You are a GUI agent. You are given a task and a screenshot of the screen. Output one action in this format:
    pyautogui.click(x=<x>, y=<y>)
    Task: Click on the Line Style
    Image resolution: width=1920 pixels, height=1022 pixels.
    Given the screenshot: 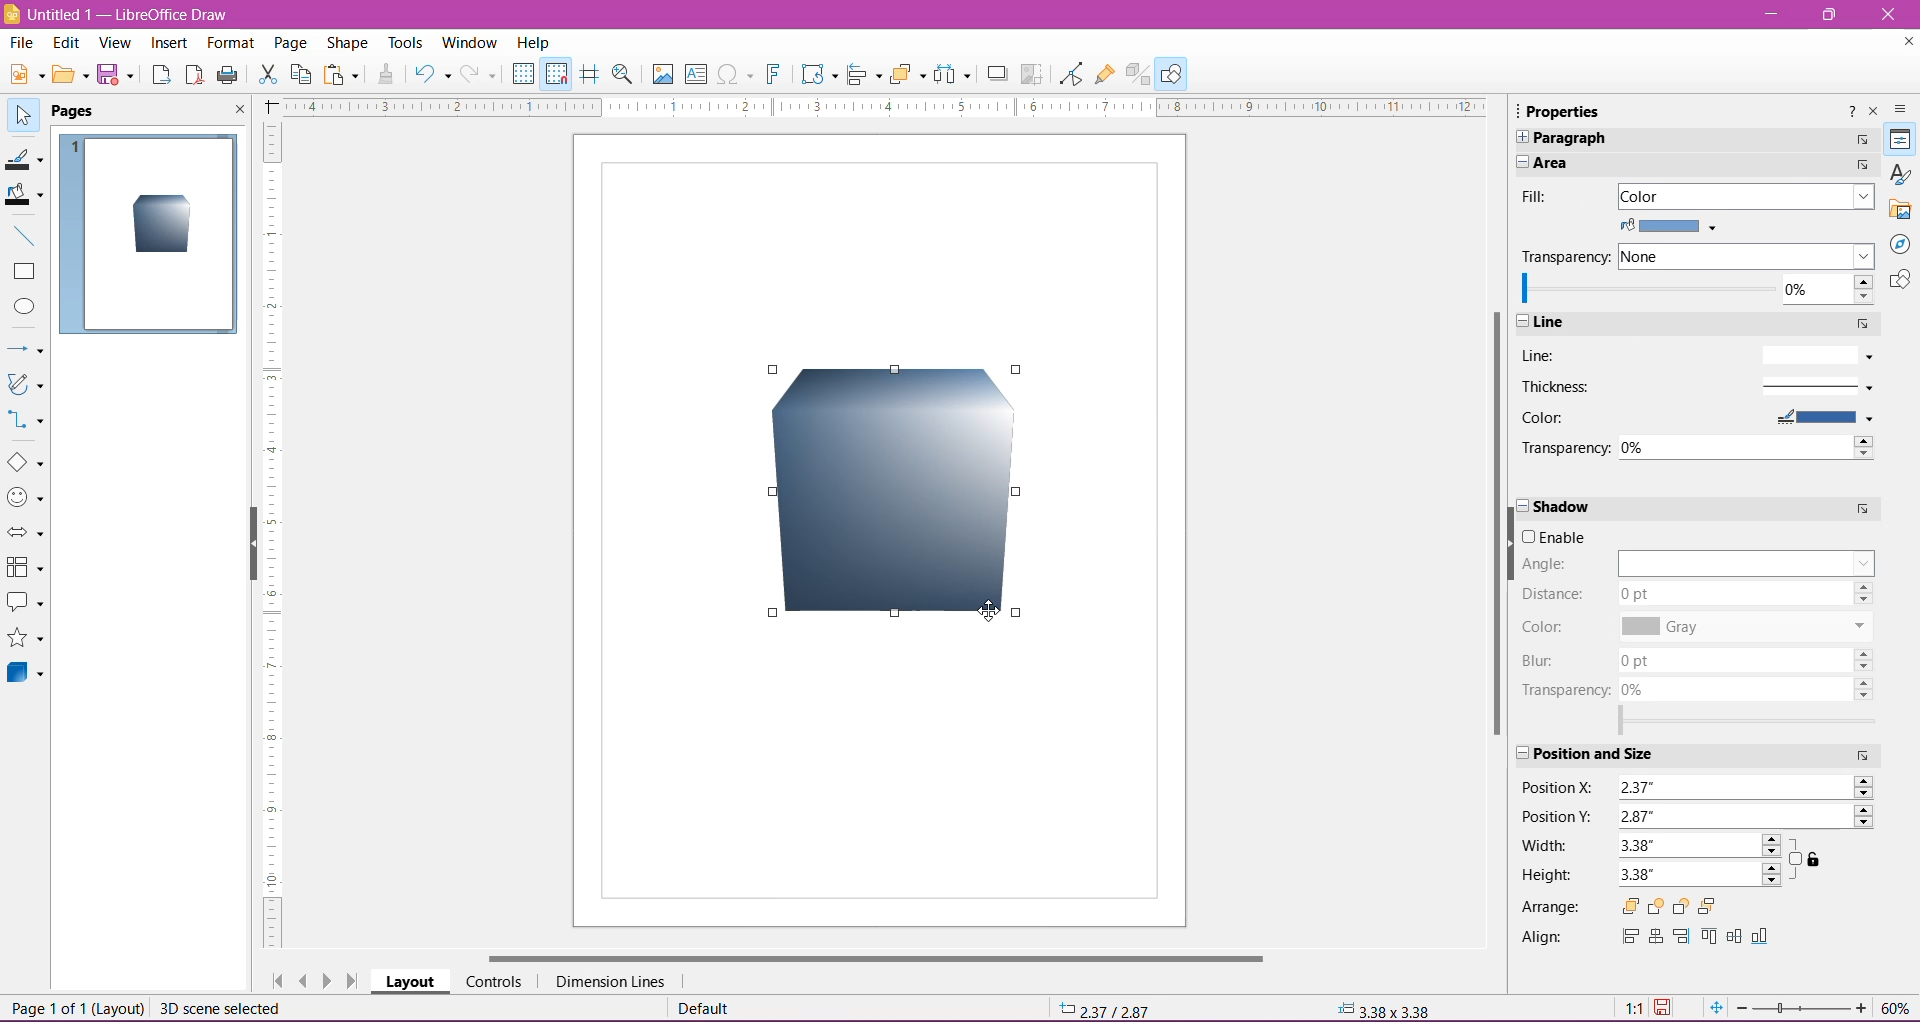 What is the action you would take?
    pyautogui.click(x=1814, y=355)
    